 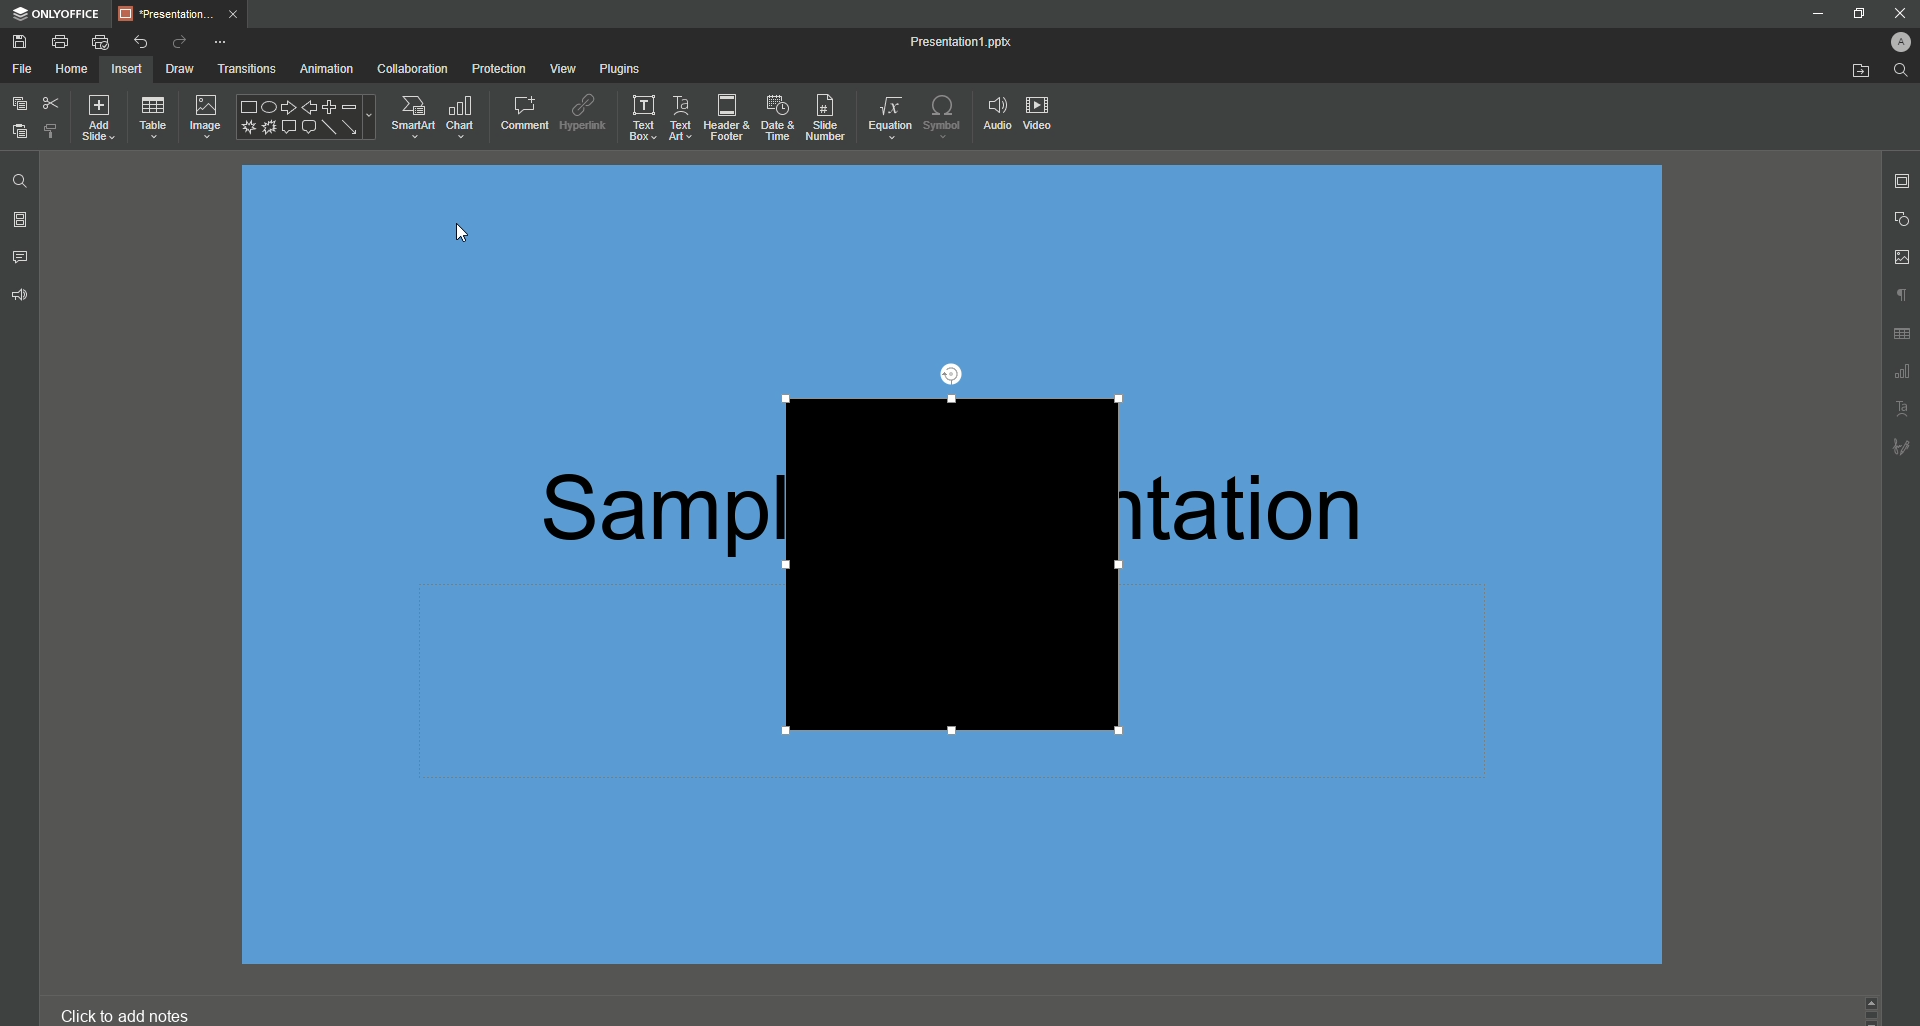 I want to click on , so click(x=1900, y=11).